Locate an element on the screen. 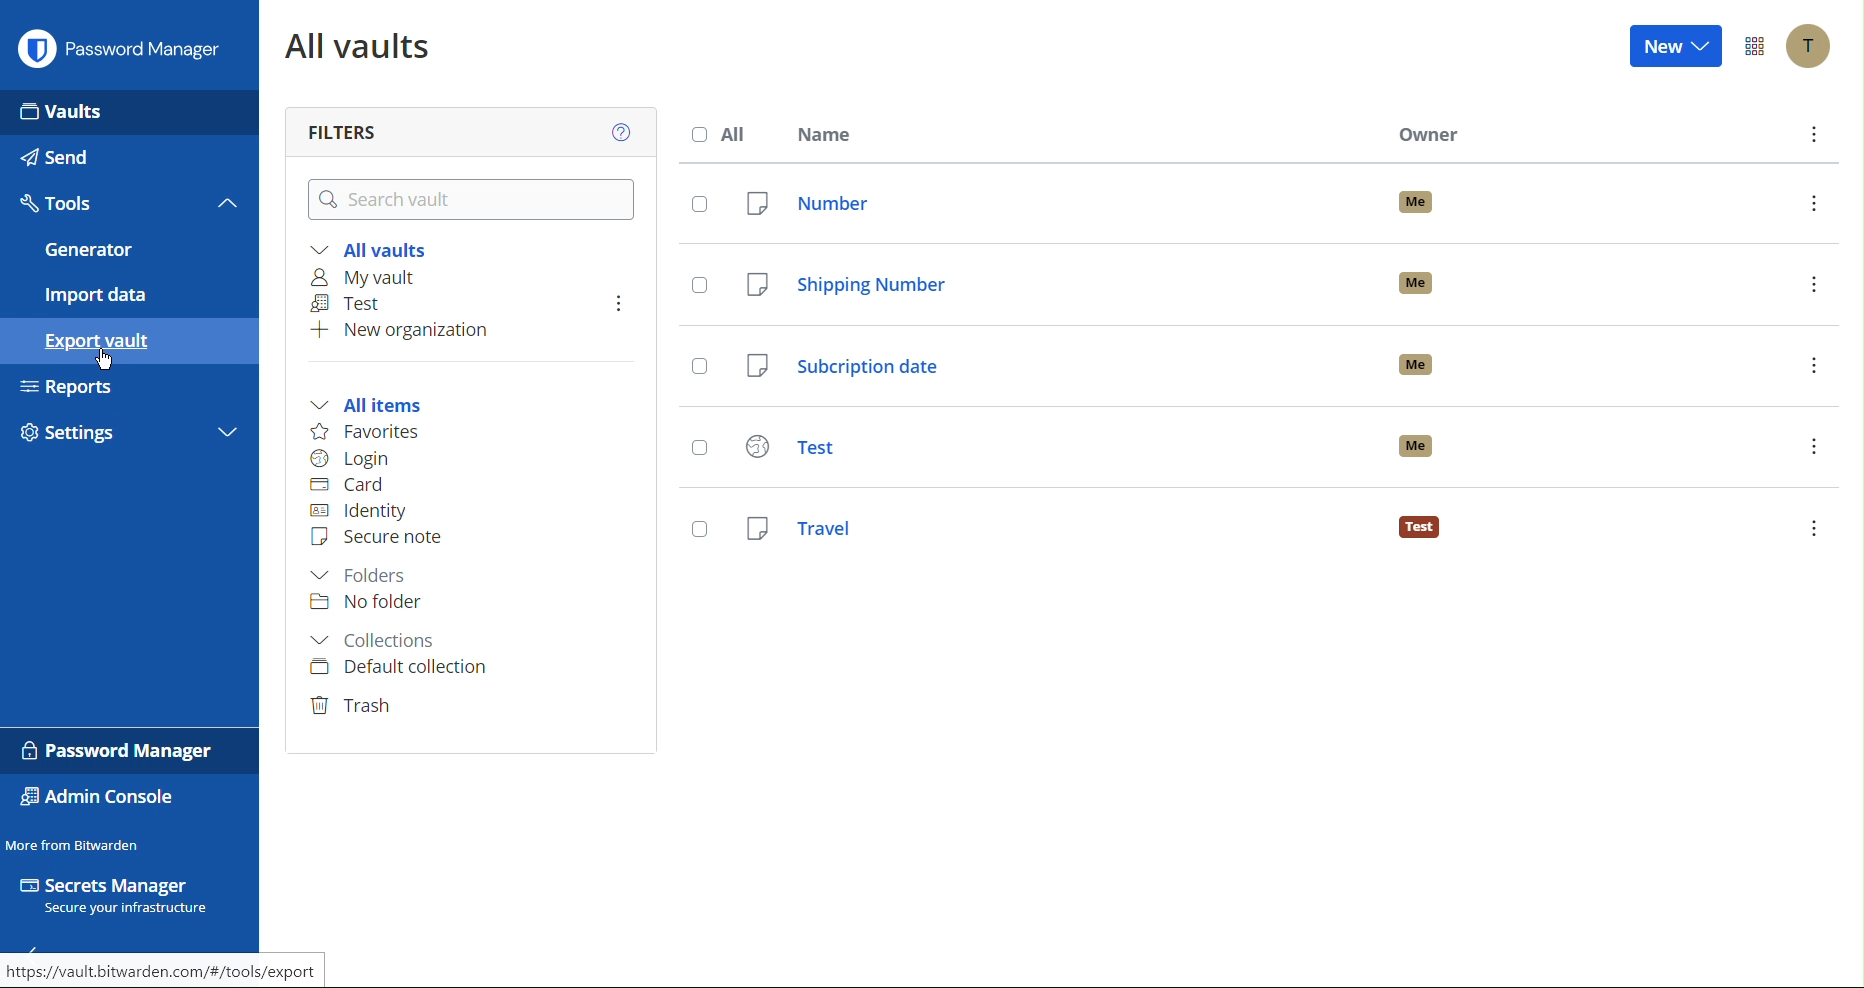  Trash is located at coordinates (354, 708).